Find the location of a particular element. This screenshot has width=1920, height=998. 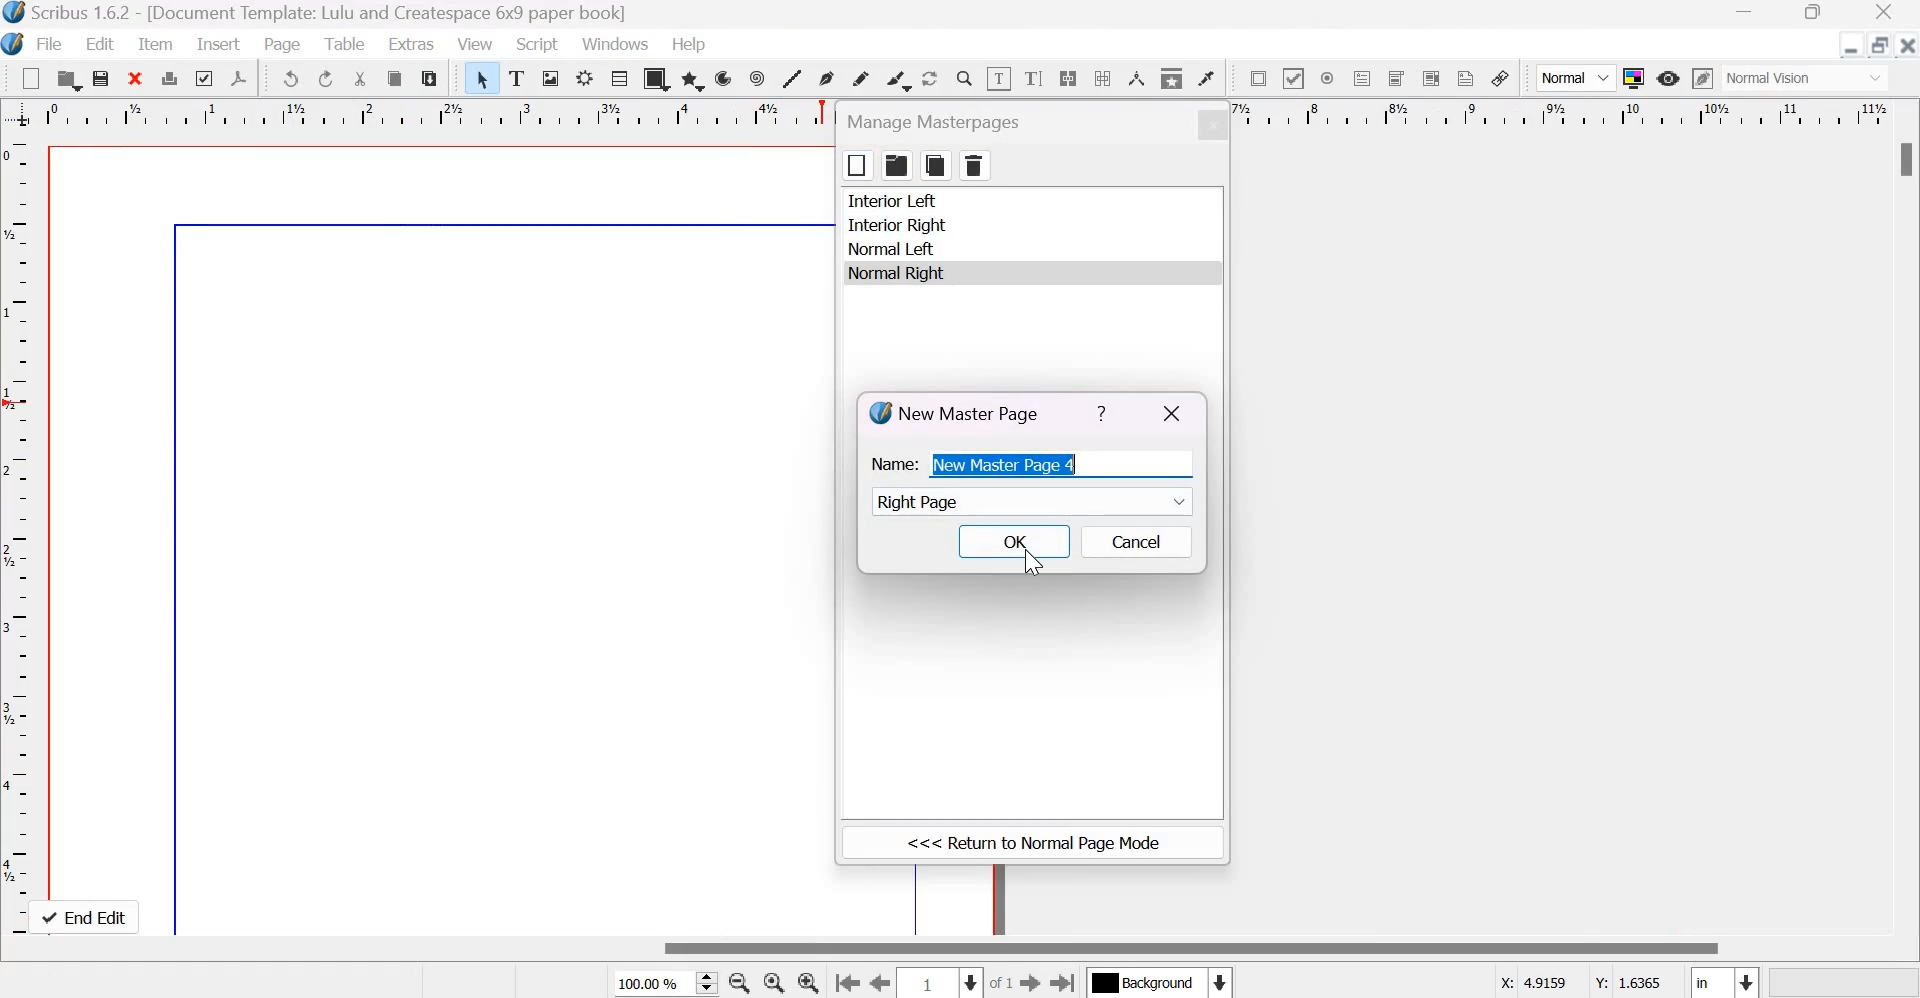

zoom out is located at coordinates (736, 982).